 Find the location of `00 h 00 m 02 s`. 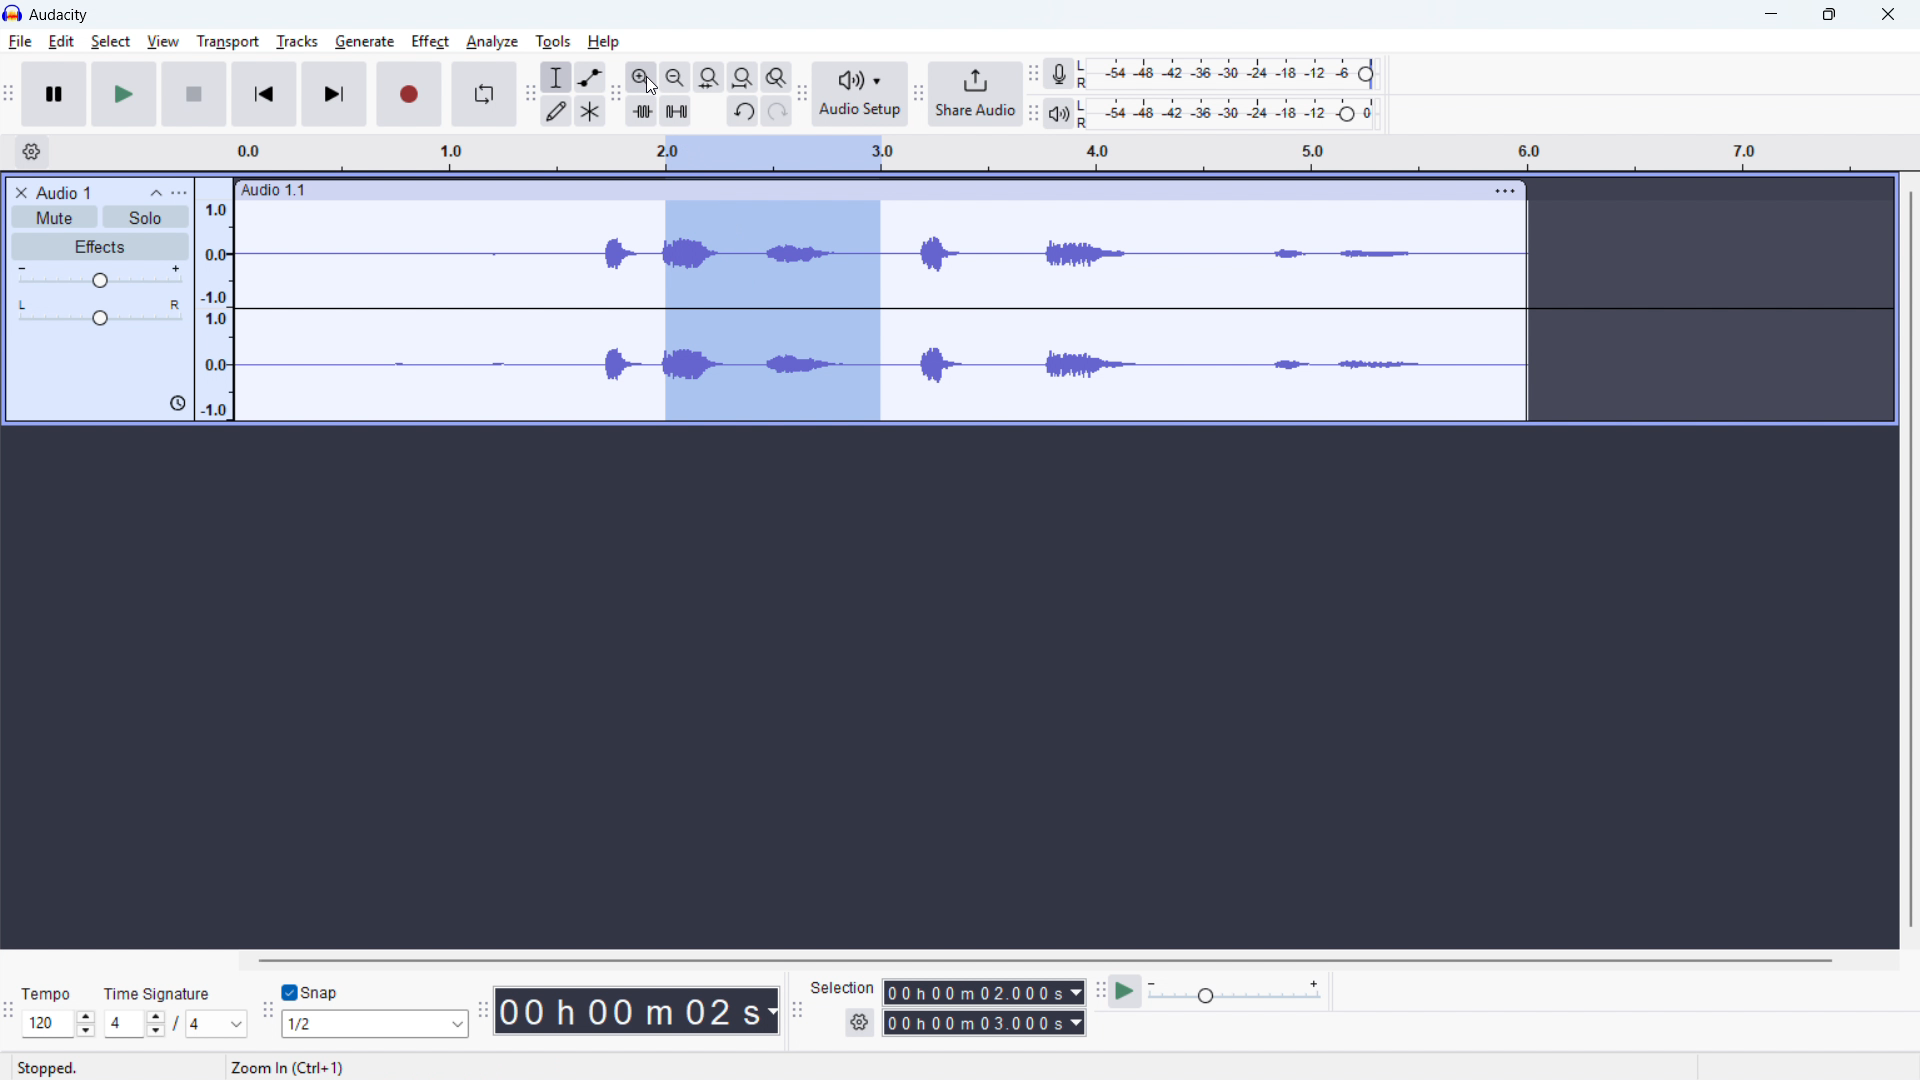

00 h 00 m 02 s is located at coordinates (639, 1011).